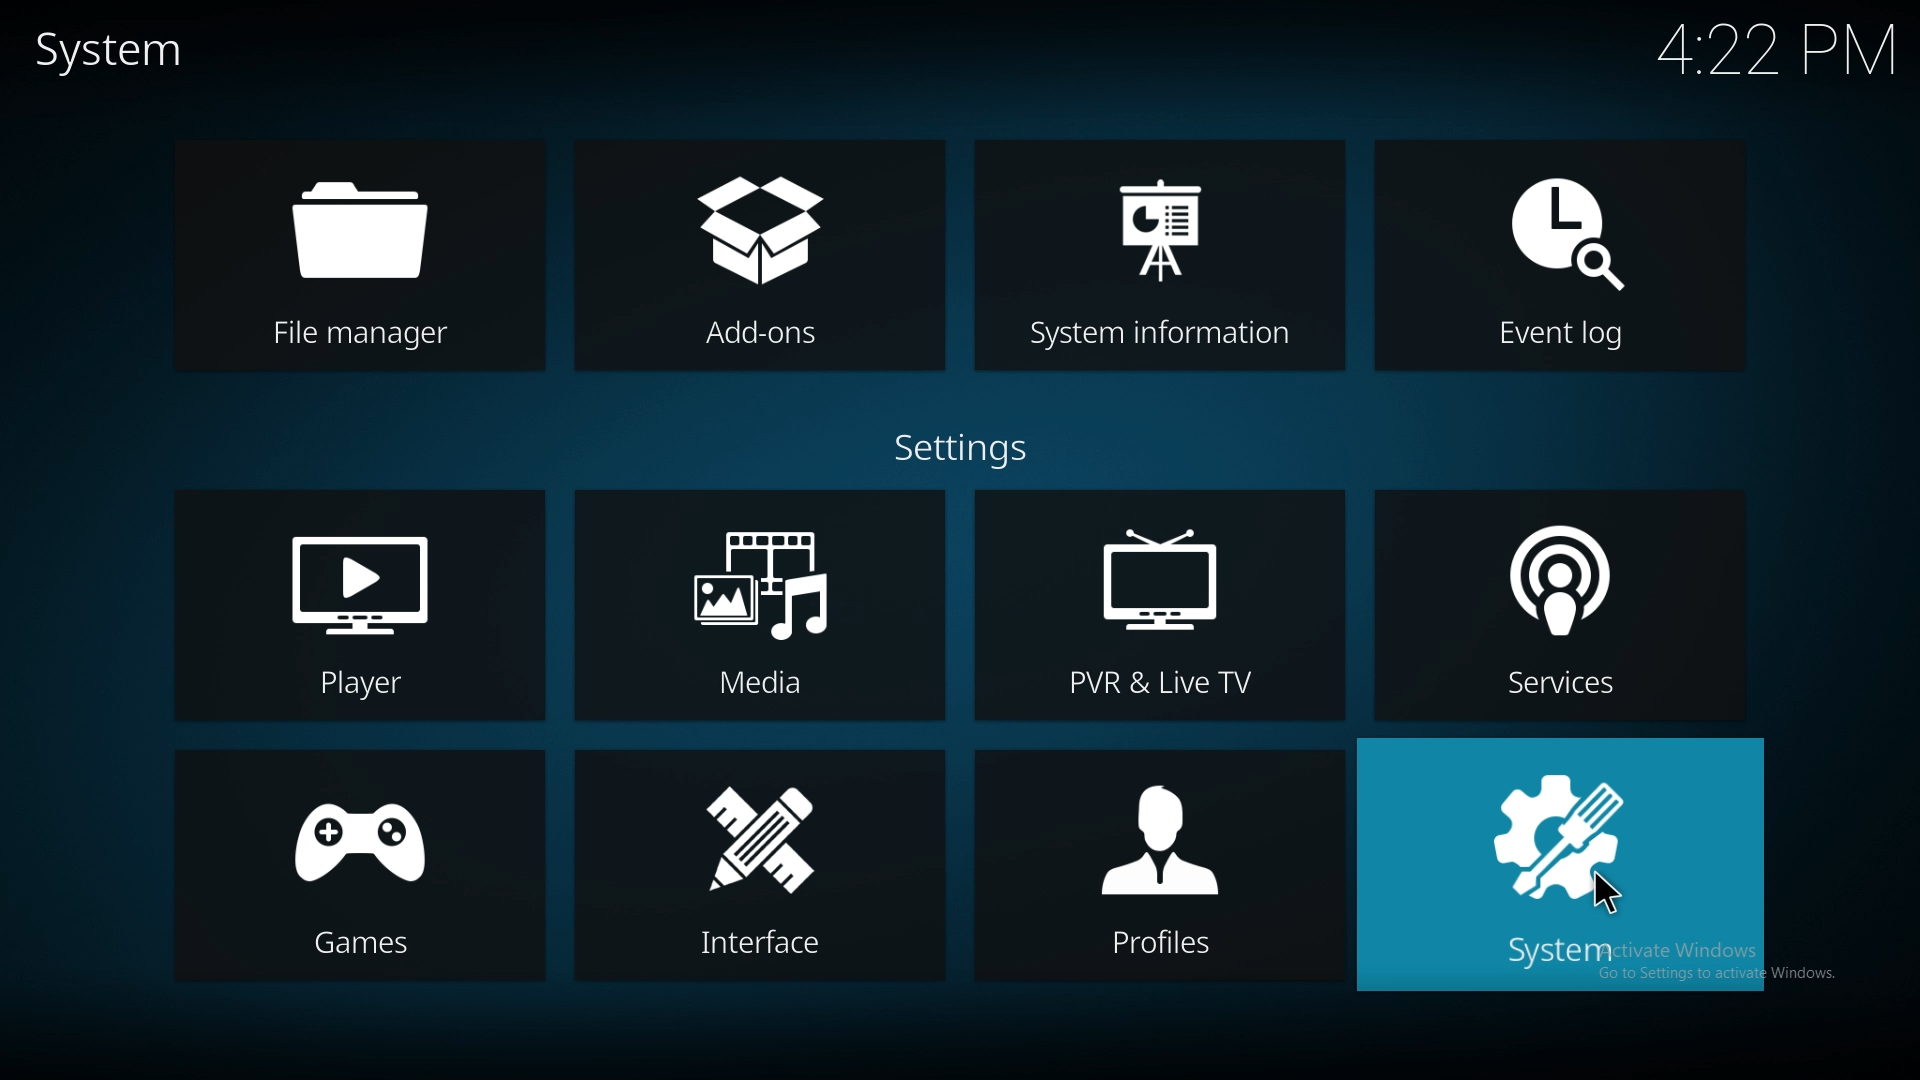 The image size is (1920, 1080). What do you see at coordinates (375, 261) in the screenshot?
I see `file manager` at bounding box center [375, 261].